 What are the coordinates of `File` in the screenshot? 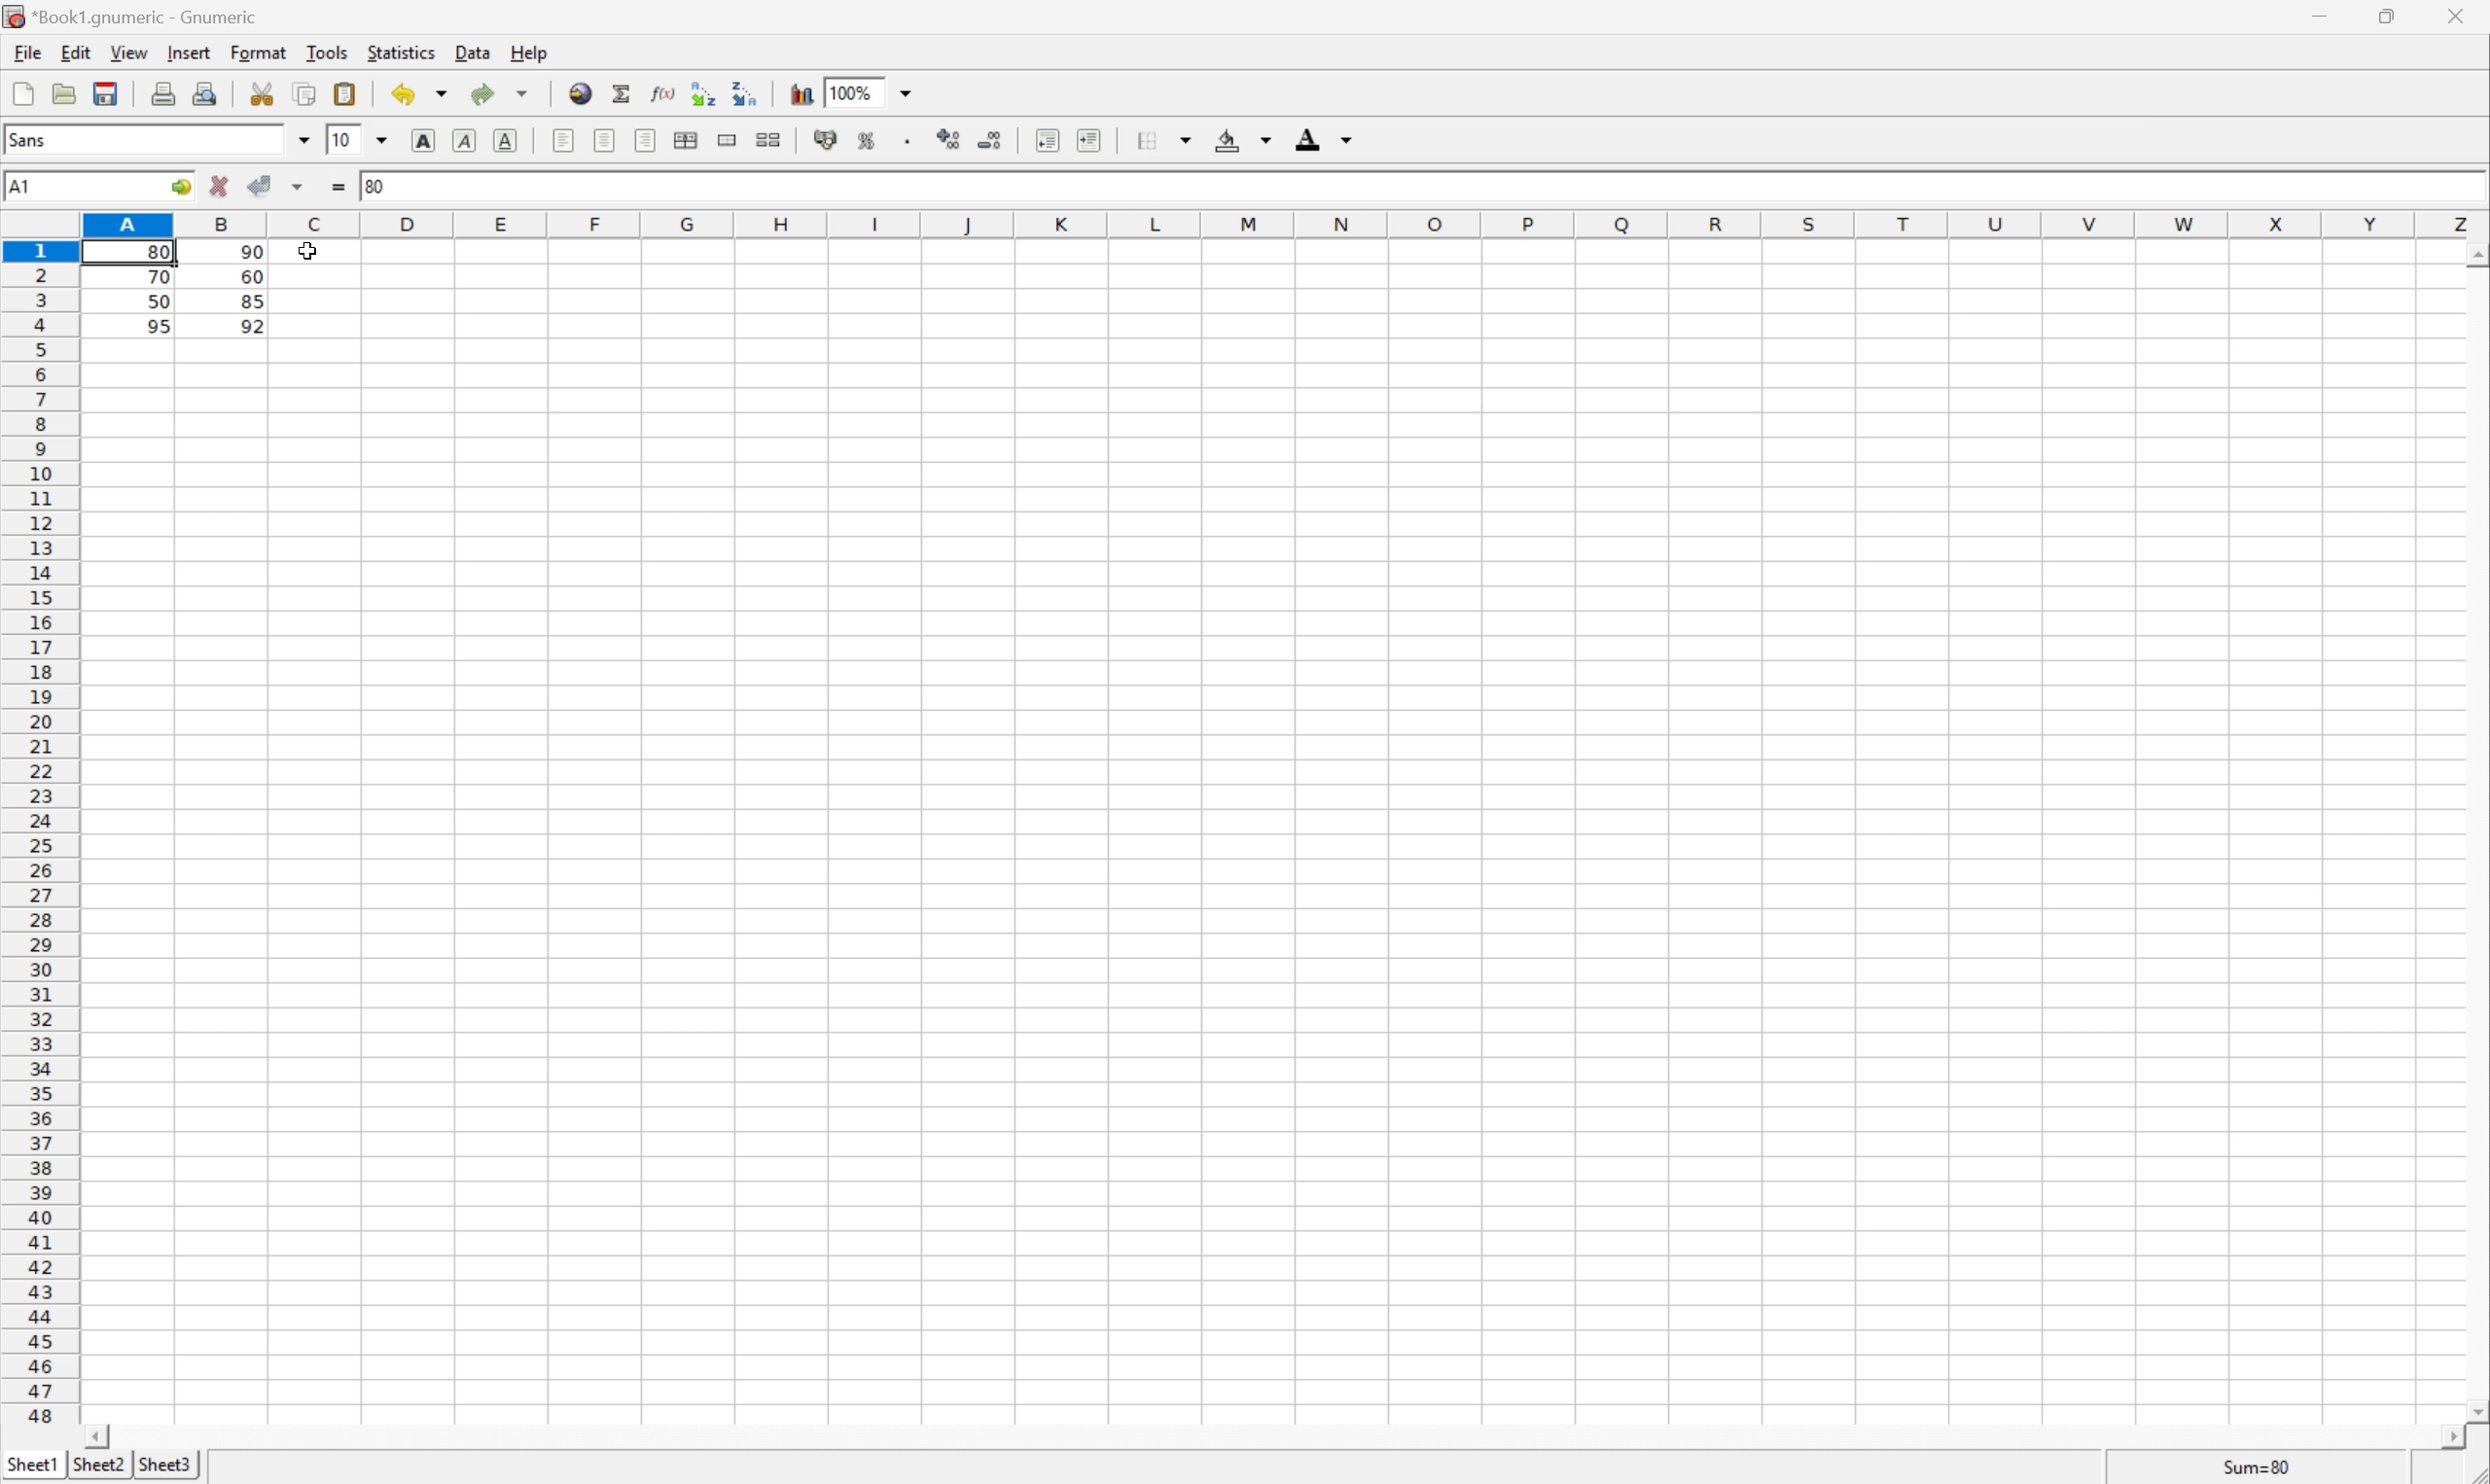 It's located at (30, 53).